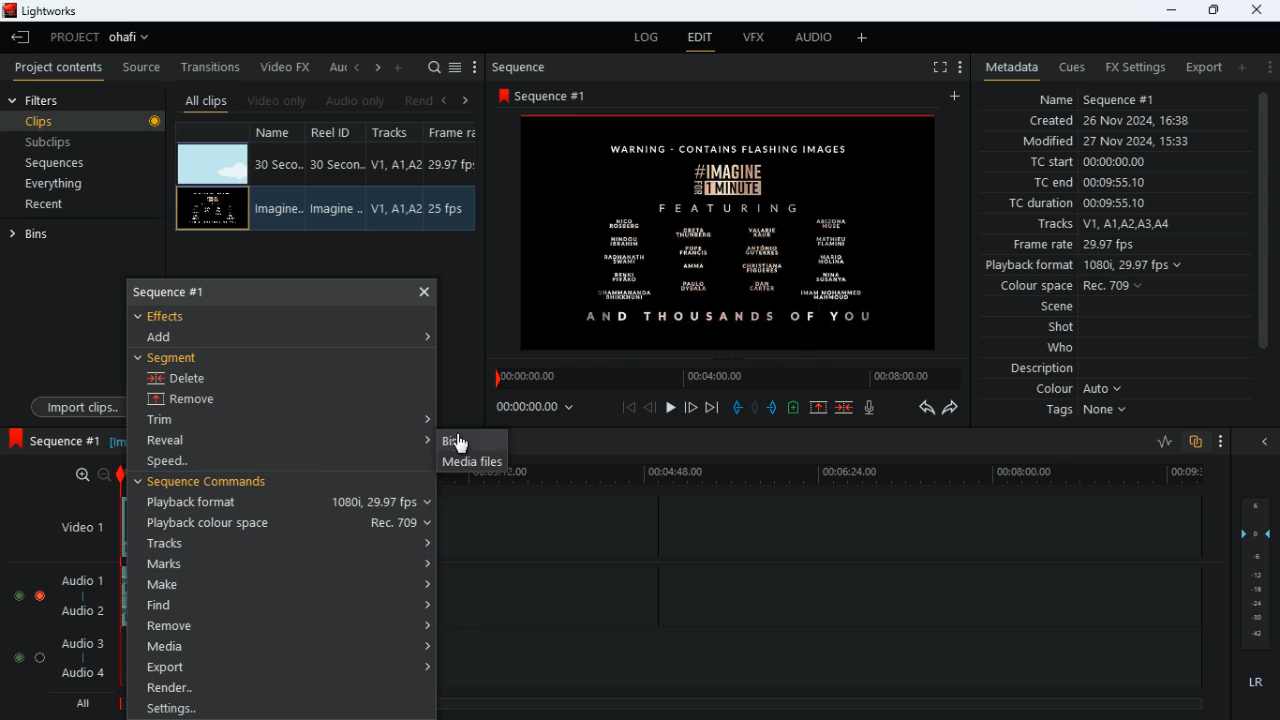  What do you see at coordinates (733, 232) in the screenshot?
I see `image` at bounding box center [733, 232].